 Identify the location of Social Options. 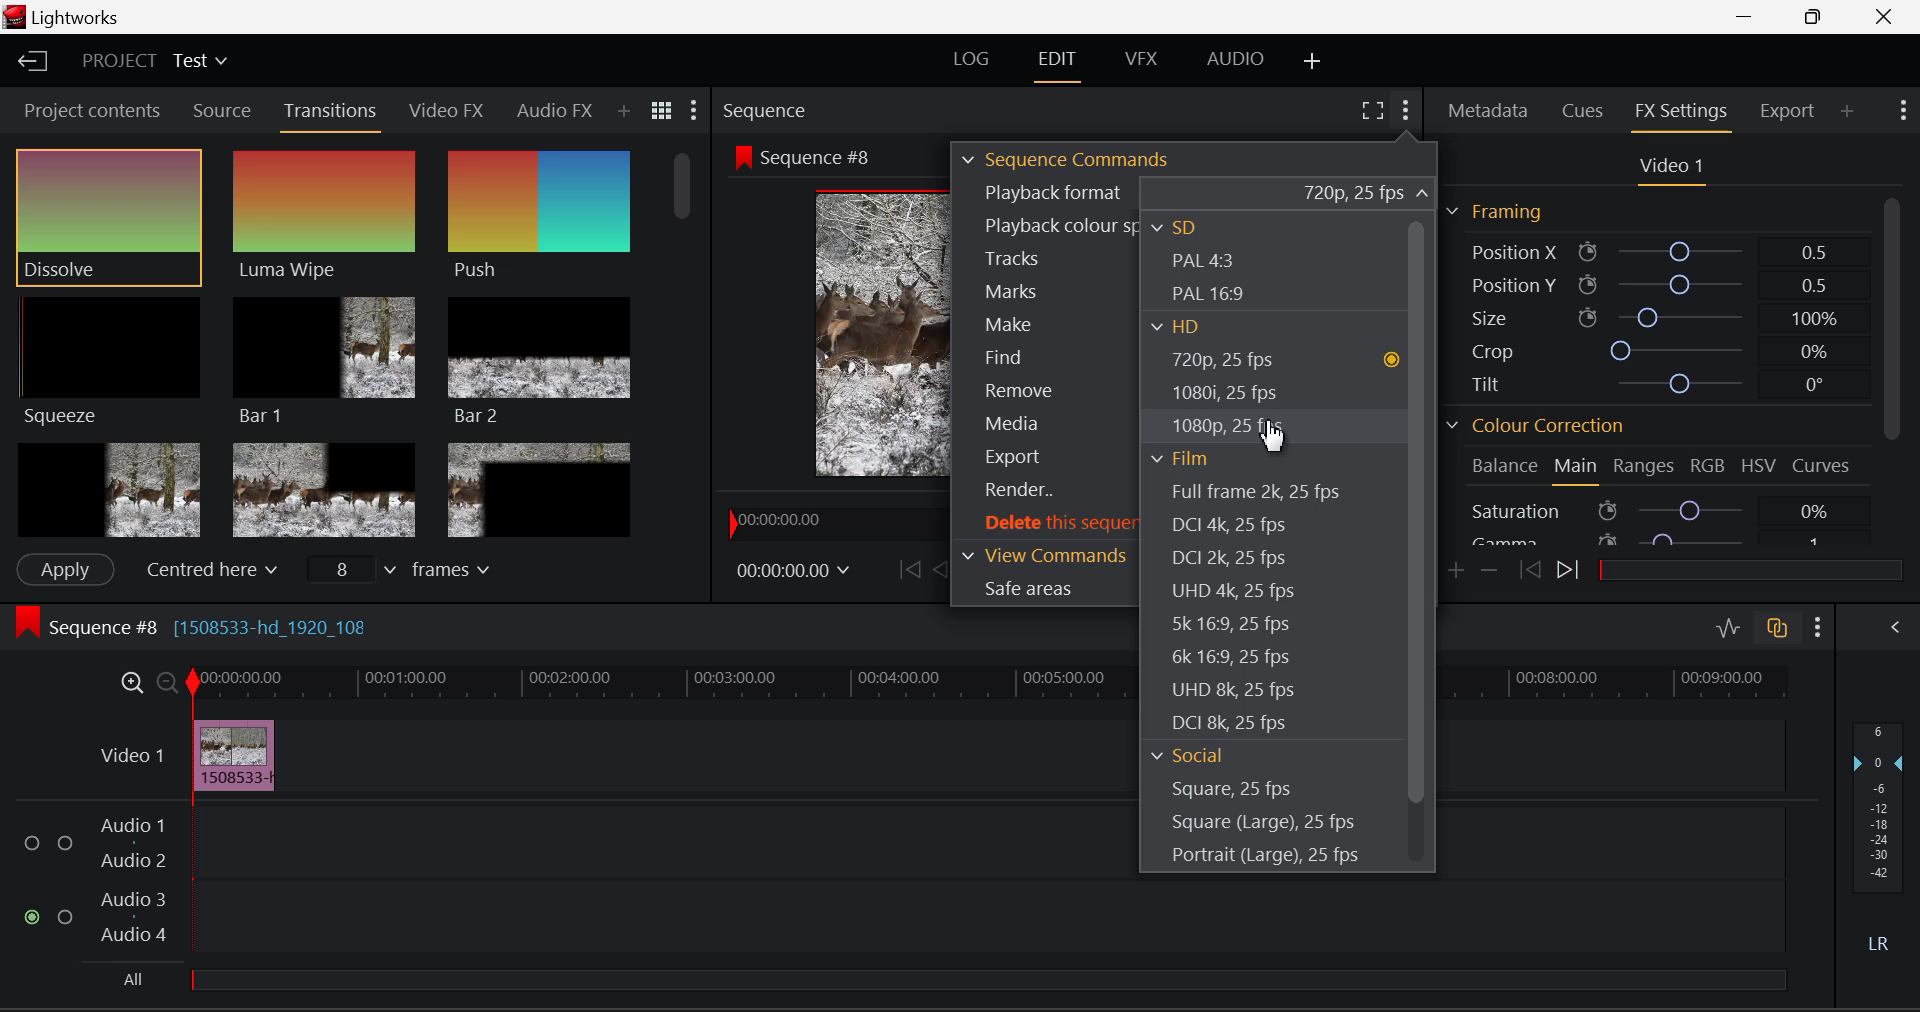
(1188, 754).